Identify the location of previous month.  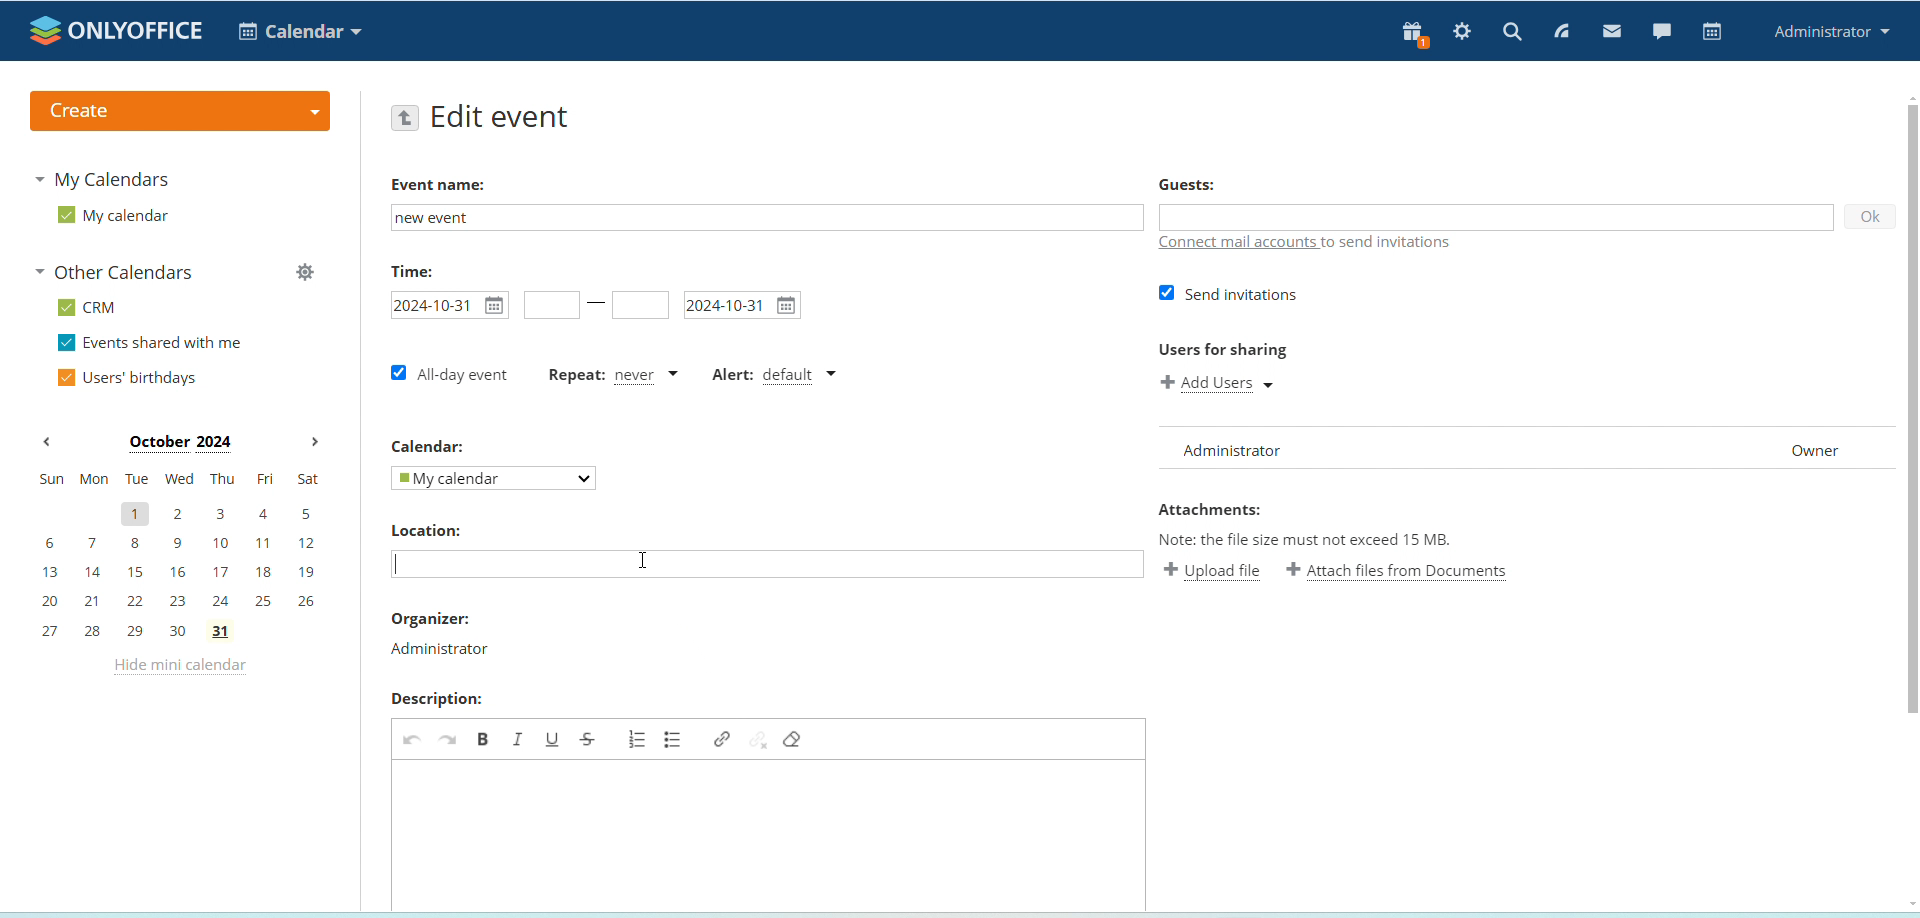
(47, 443).